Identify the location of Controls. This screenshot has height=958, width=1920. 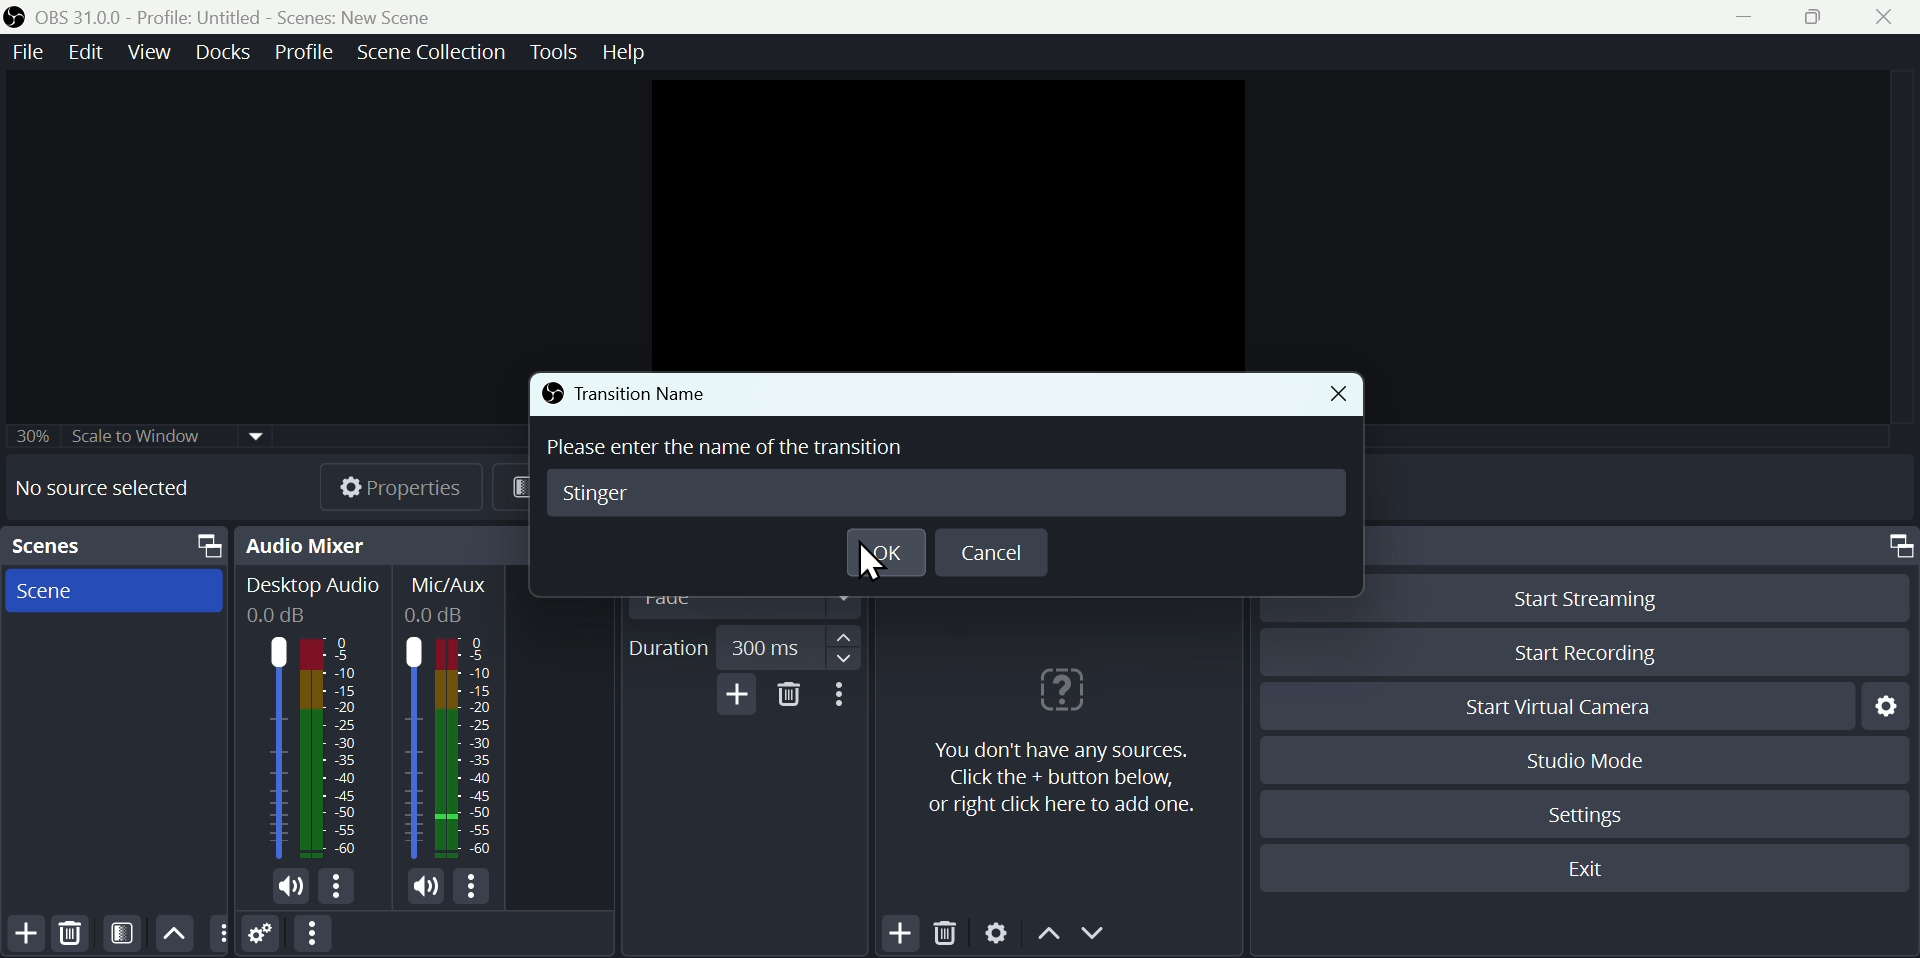
(1897, 546).